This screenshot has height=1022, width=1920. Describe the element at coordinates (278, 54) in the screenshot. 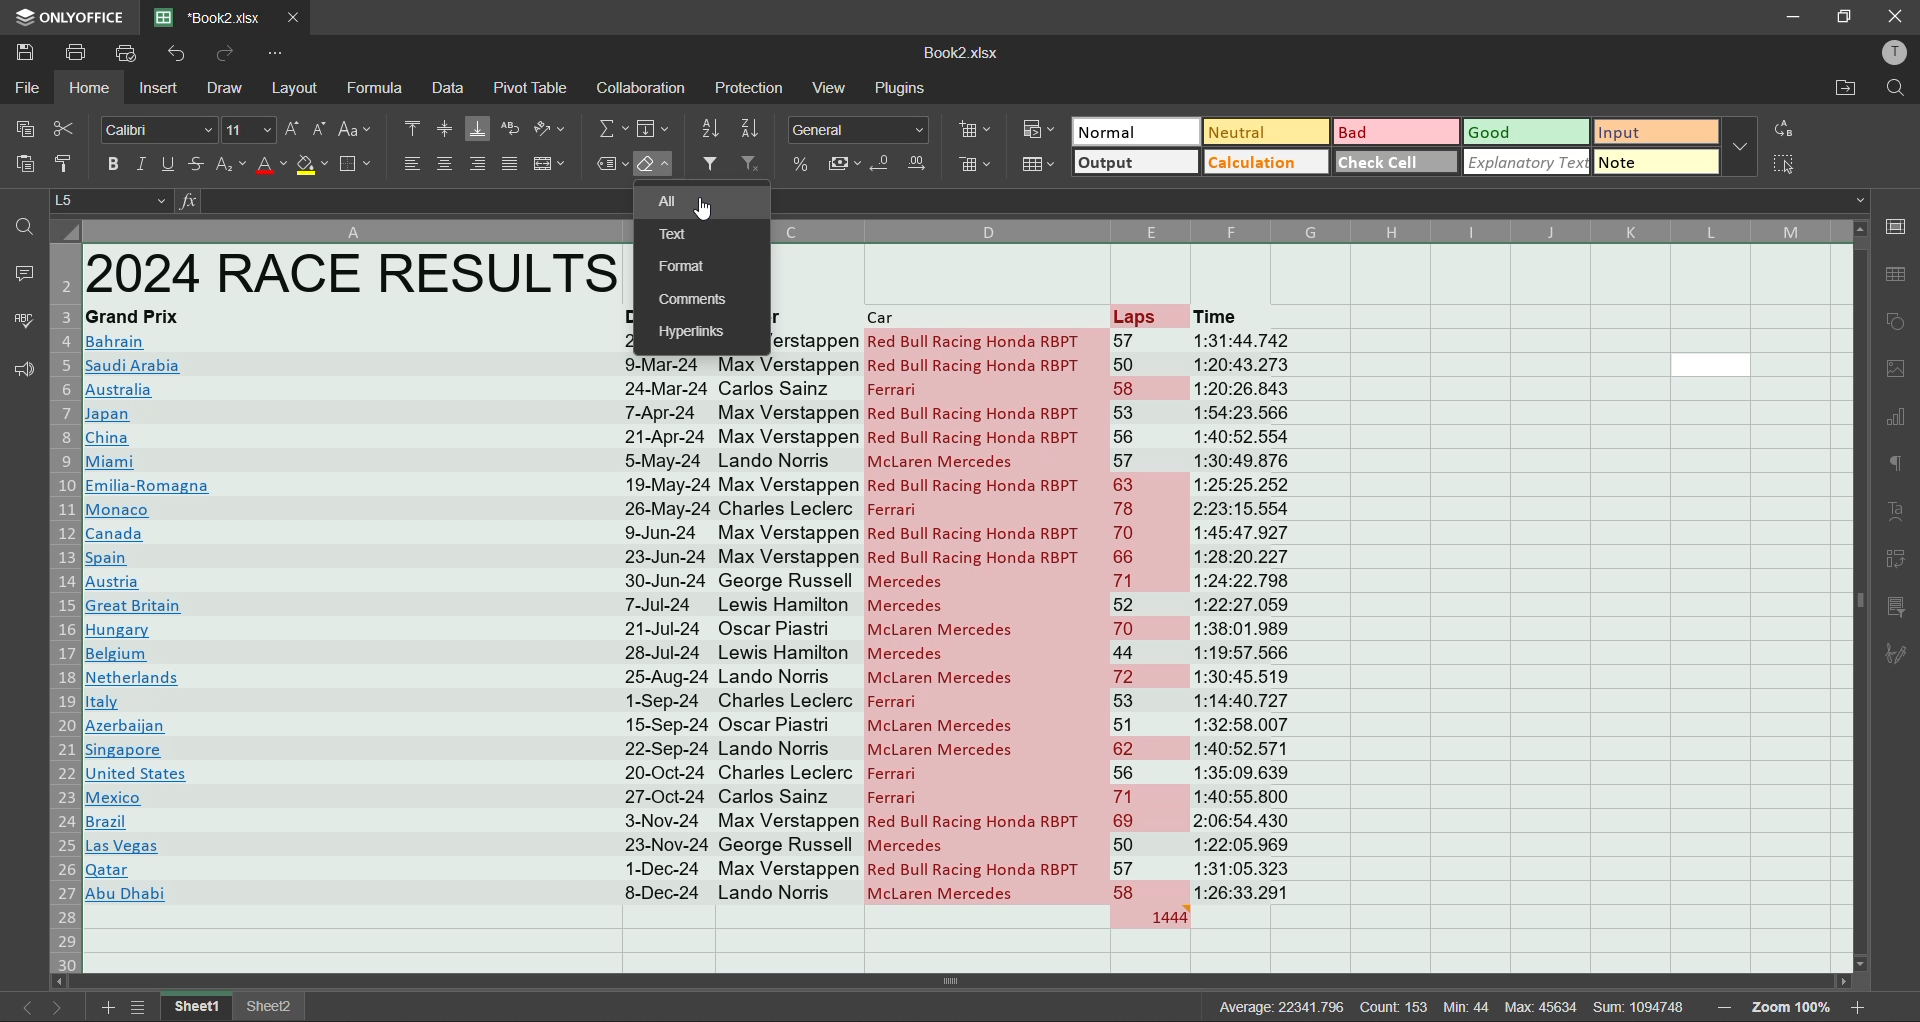

I see `customize quick access toolbar` at that location.